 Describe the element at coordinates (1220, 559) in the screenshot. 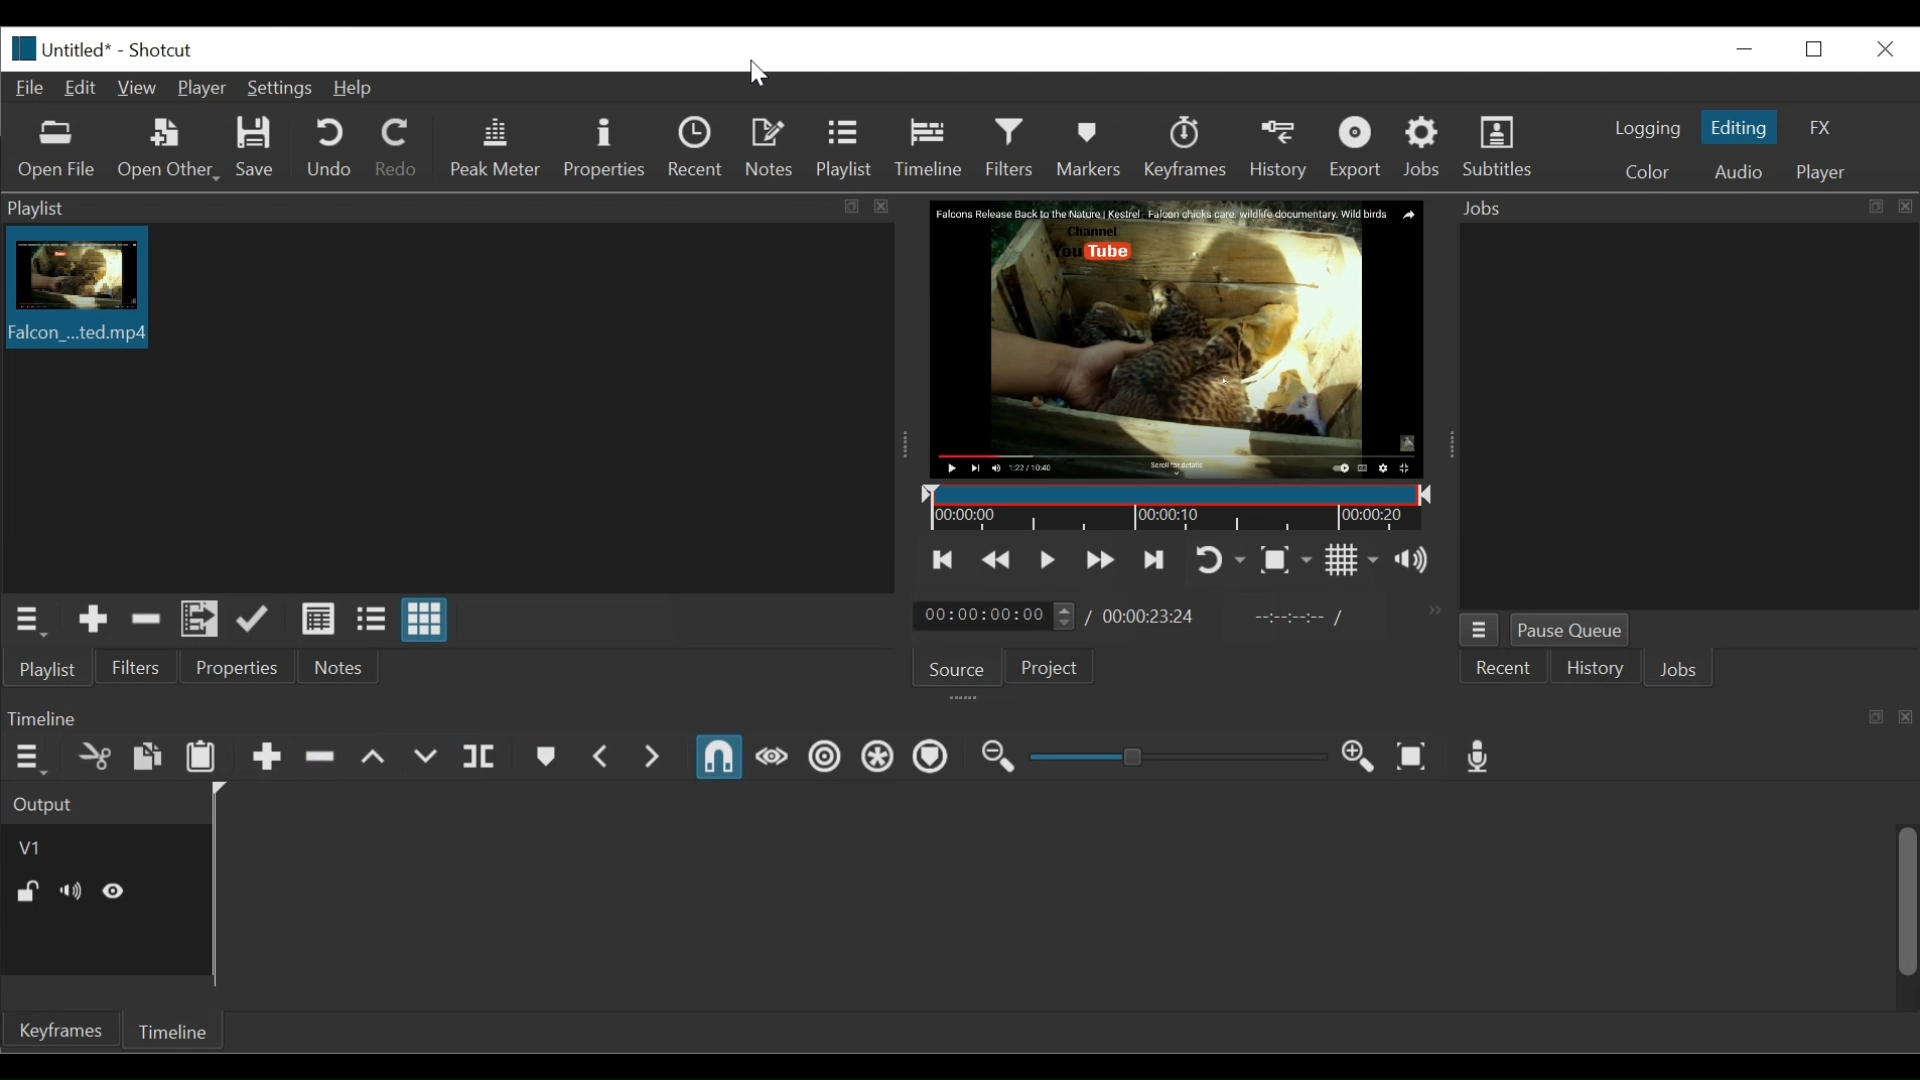

I see `Toggle player looping` at that location.